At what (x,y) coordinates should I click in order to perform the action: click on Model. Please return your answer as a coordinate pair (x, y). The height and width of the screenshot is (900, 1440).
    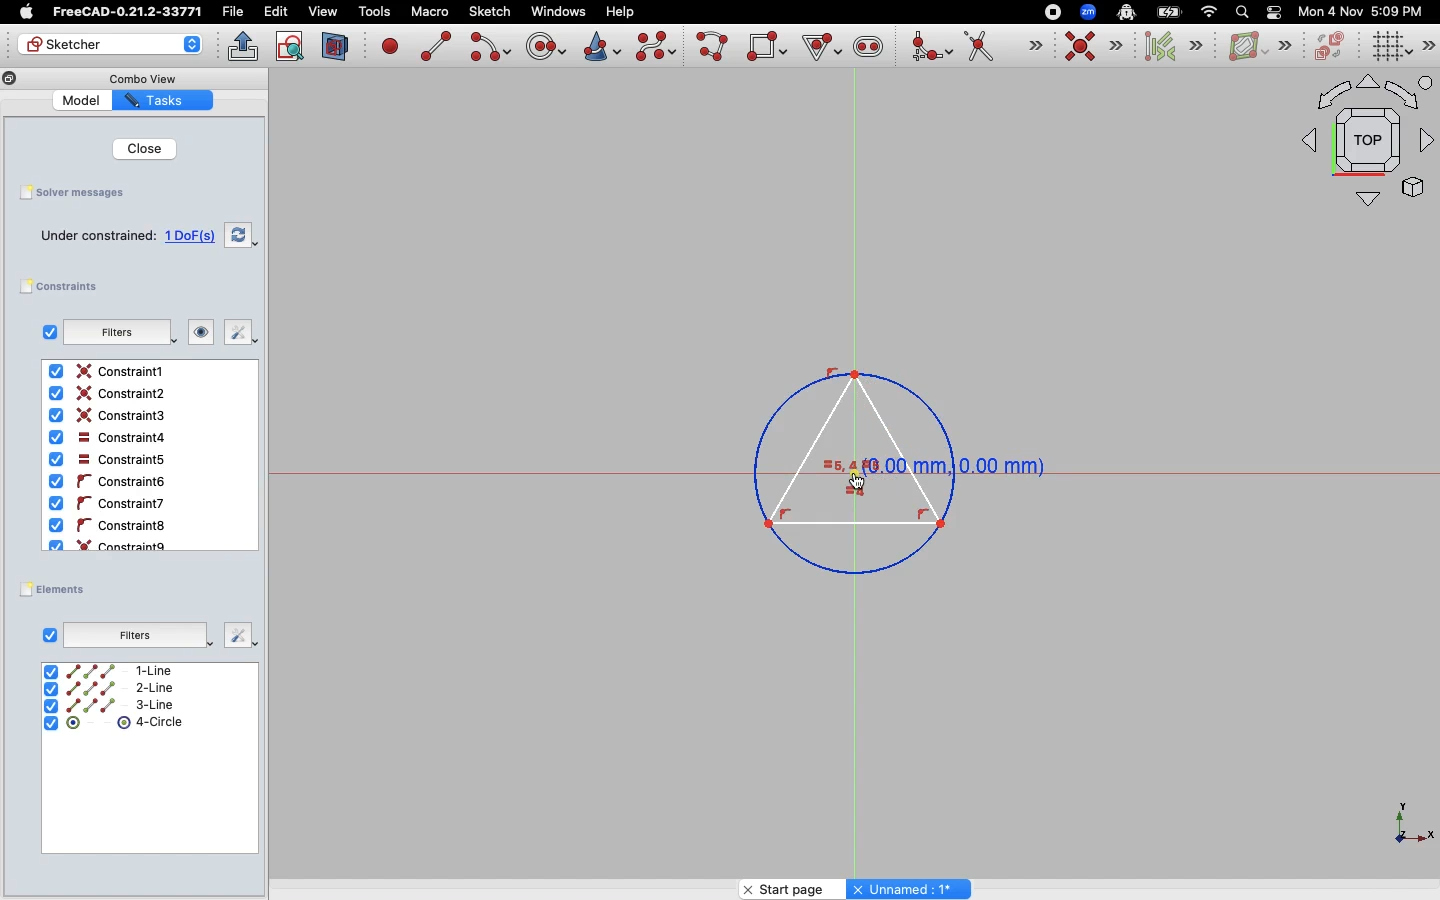
    Looking at the image, I should click on (84, 102).